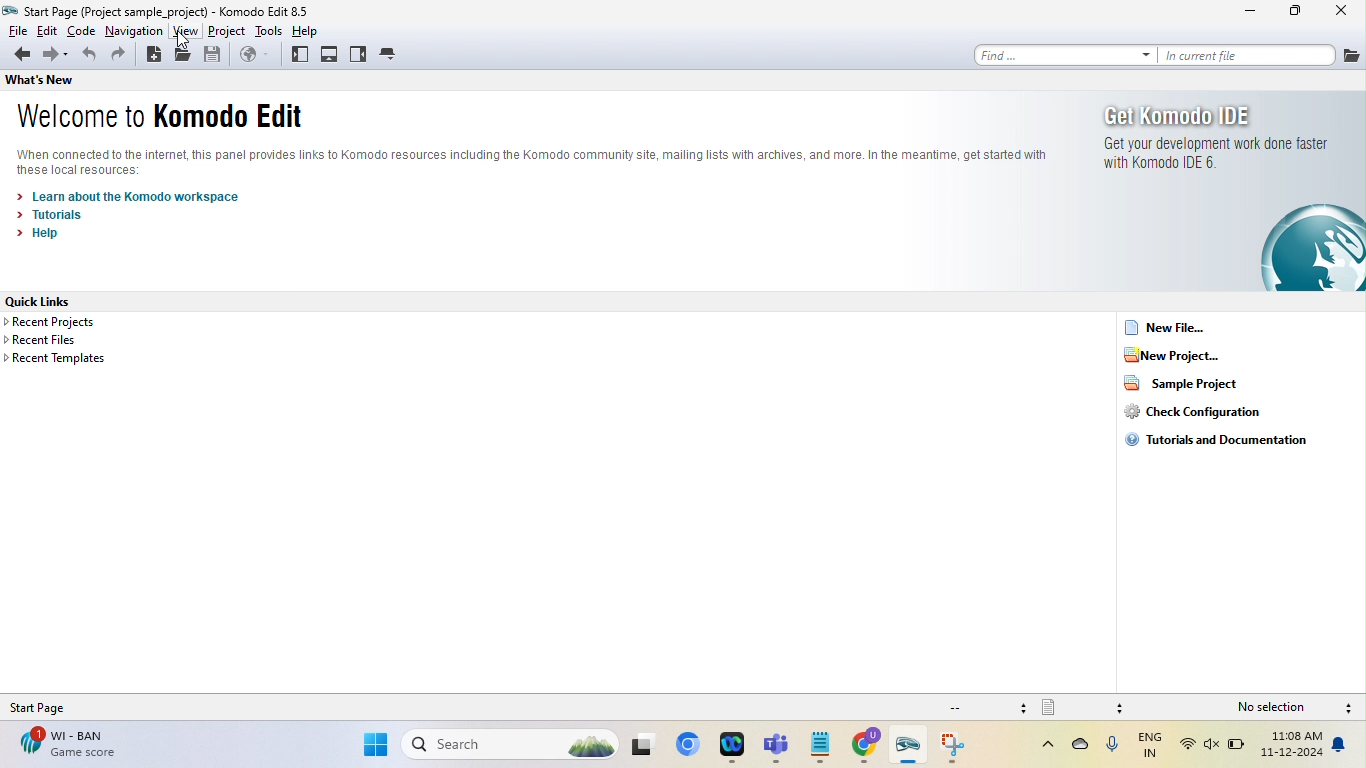 This screenshot has width=1366, height=768. What do you see at coordinates (647, 745) in the screenshot?
I see `apps on taskbar` at bounding box center [647, 745].